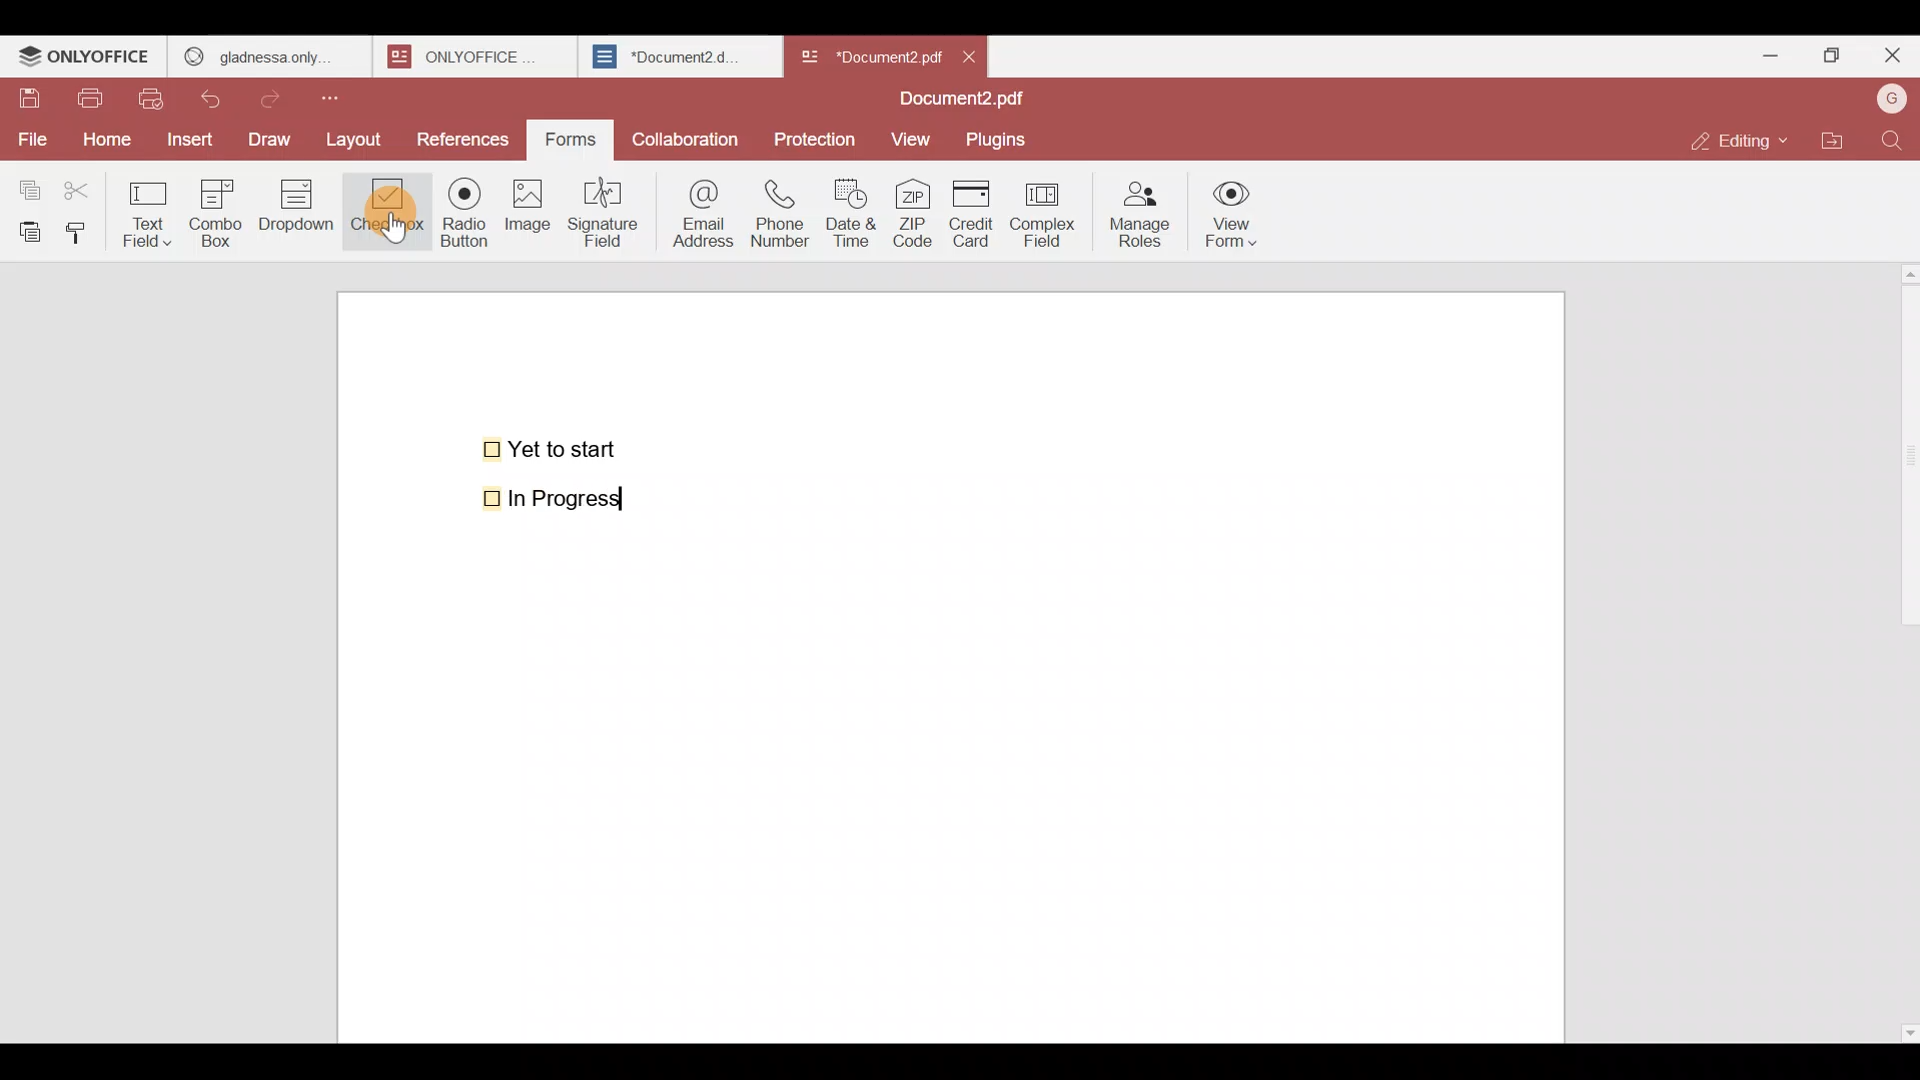 This screenshot has width=1920, height=1080. I want to click on Find, so click(1892, 140).